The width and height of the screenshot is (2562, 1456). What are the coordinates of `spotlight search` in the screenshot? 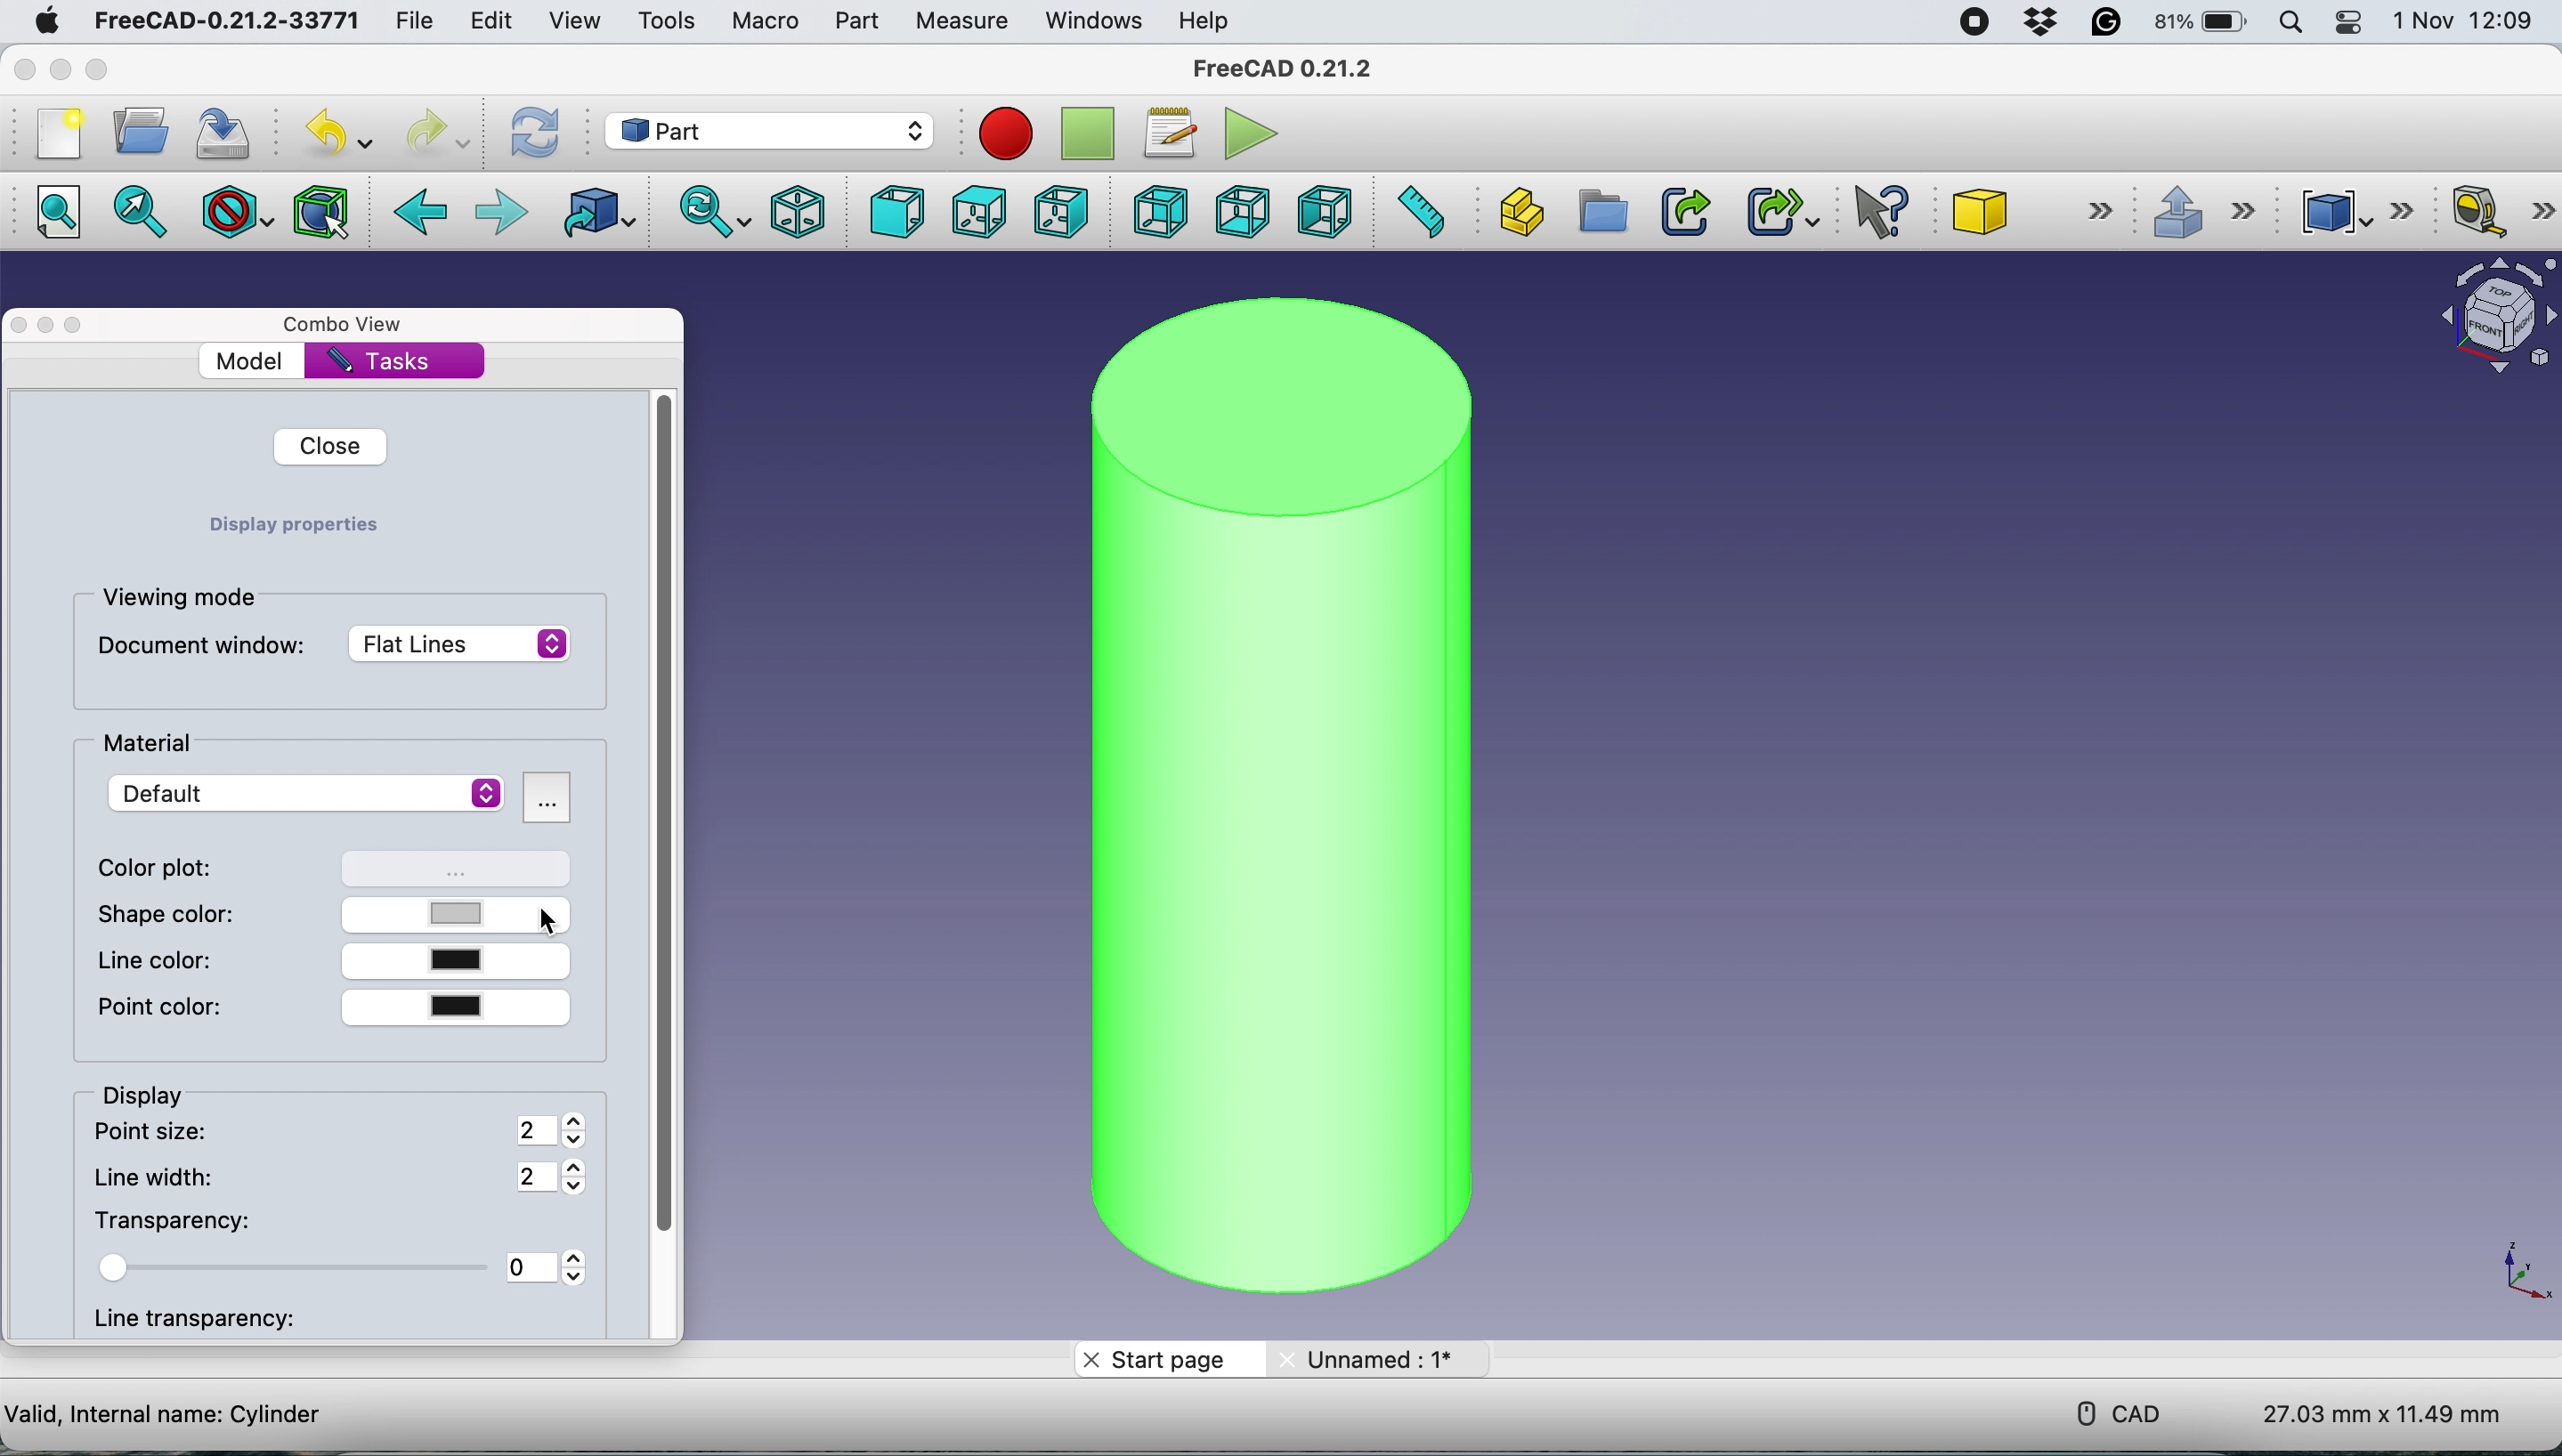 It's located at (2294, 23).